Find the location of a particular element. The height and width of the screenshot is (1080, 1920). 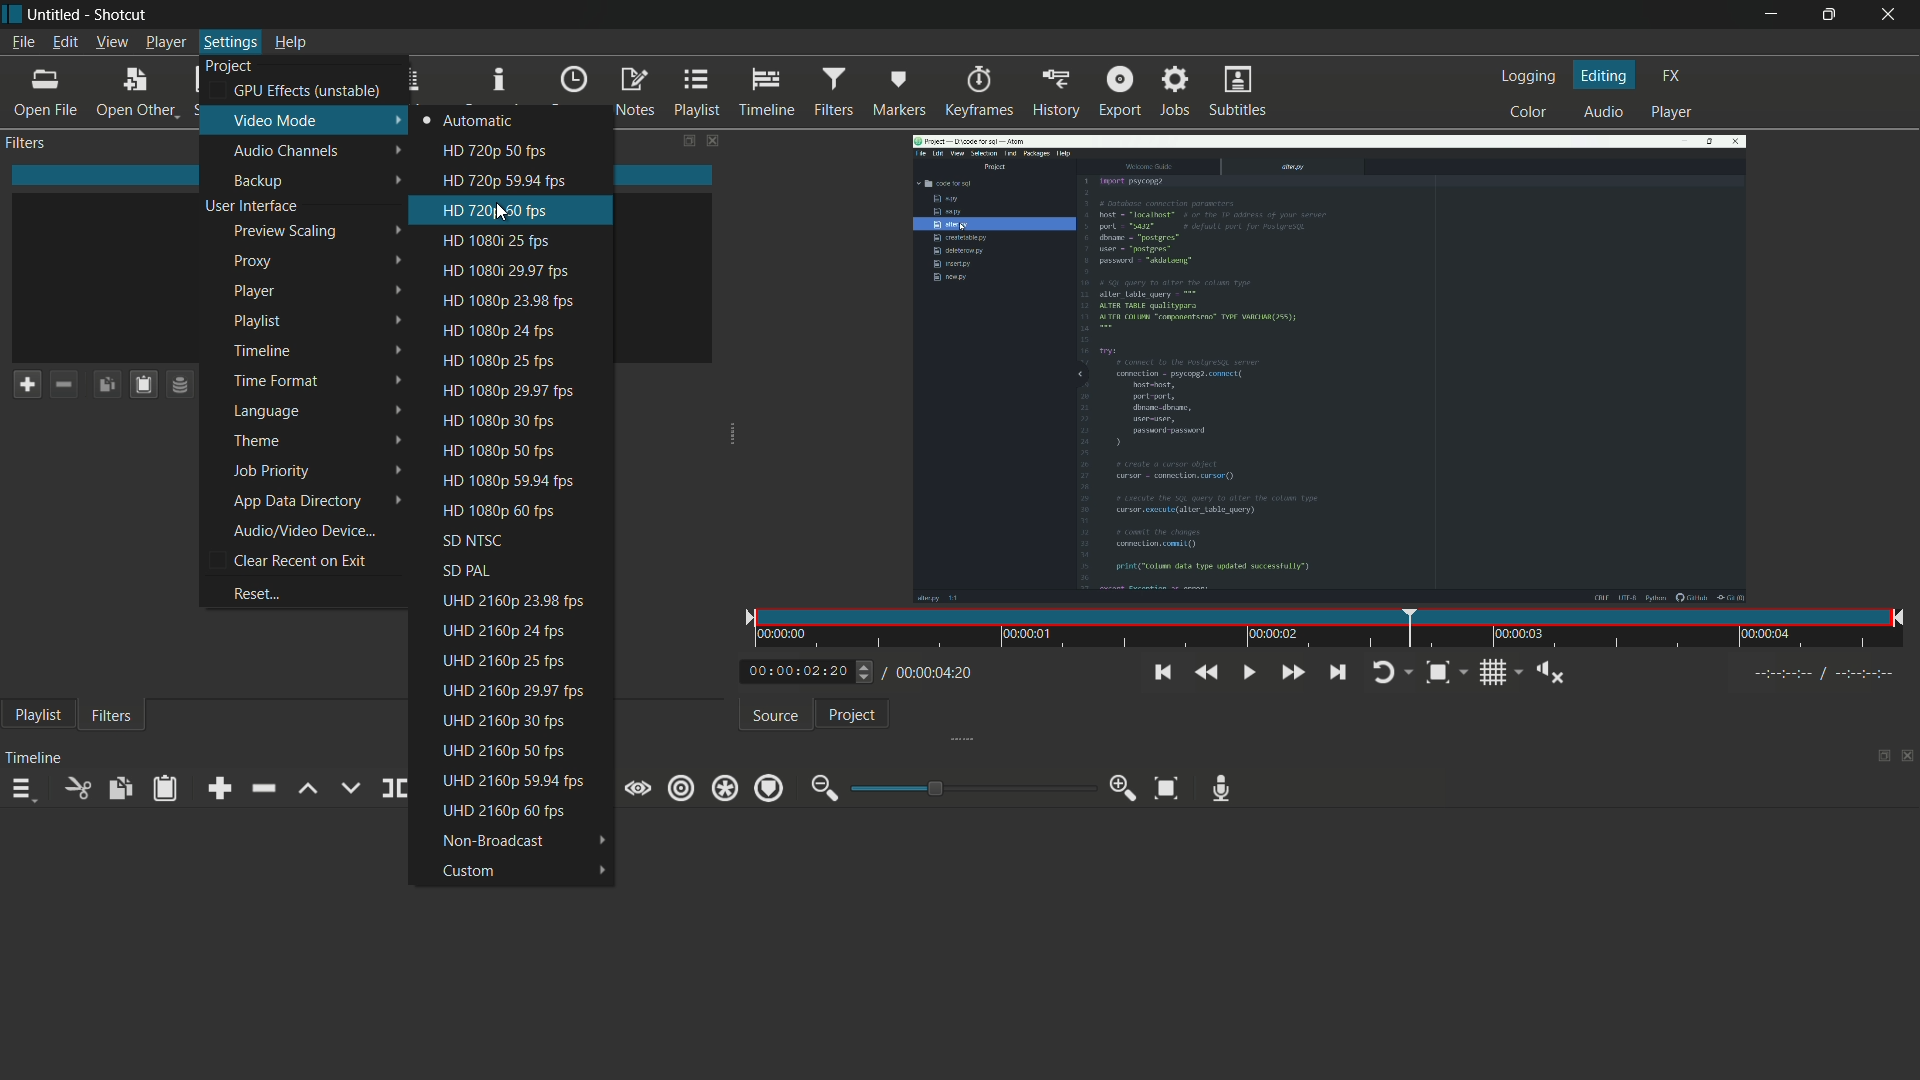

user interface is located at coordinates (308, 207).